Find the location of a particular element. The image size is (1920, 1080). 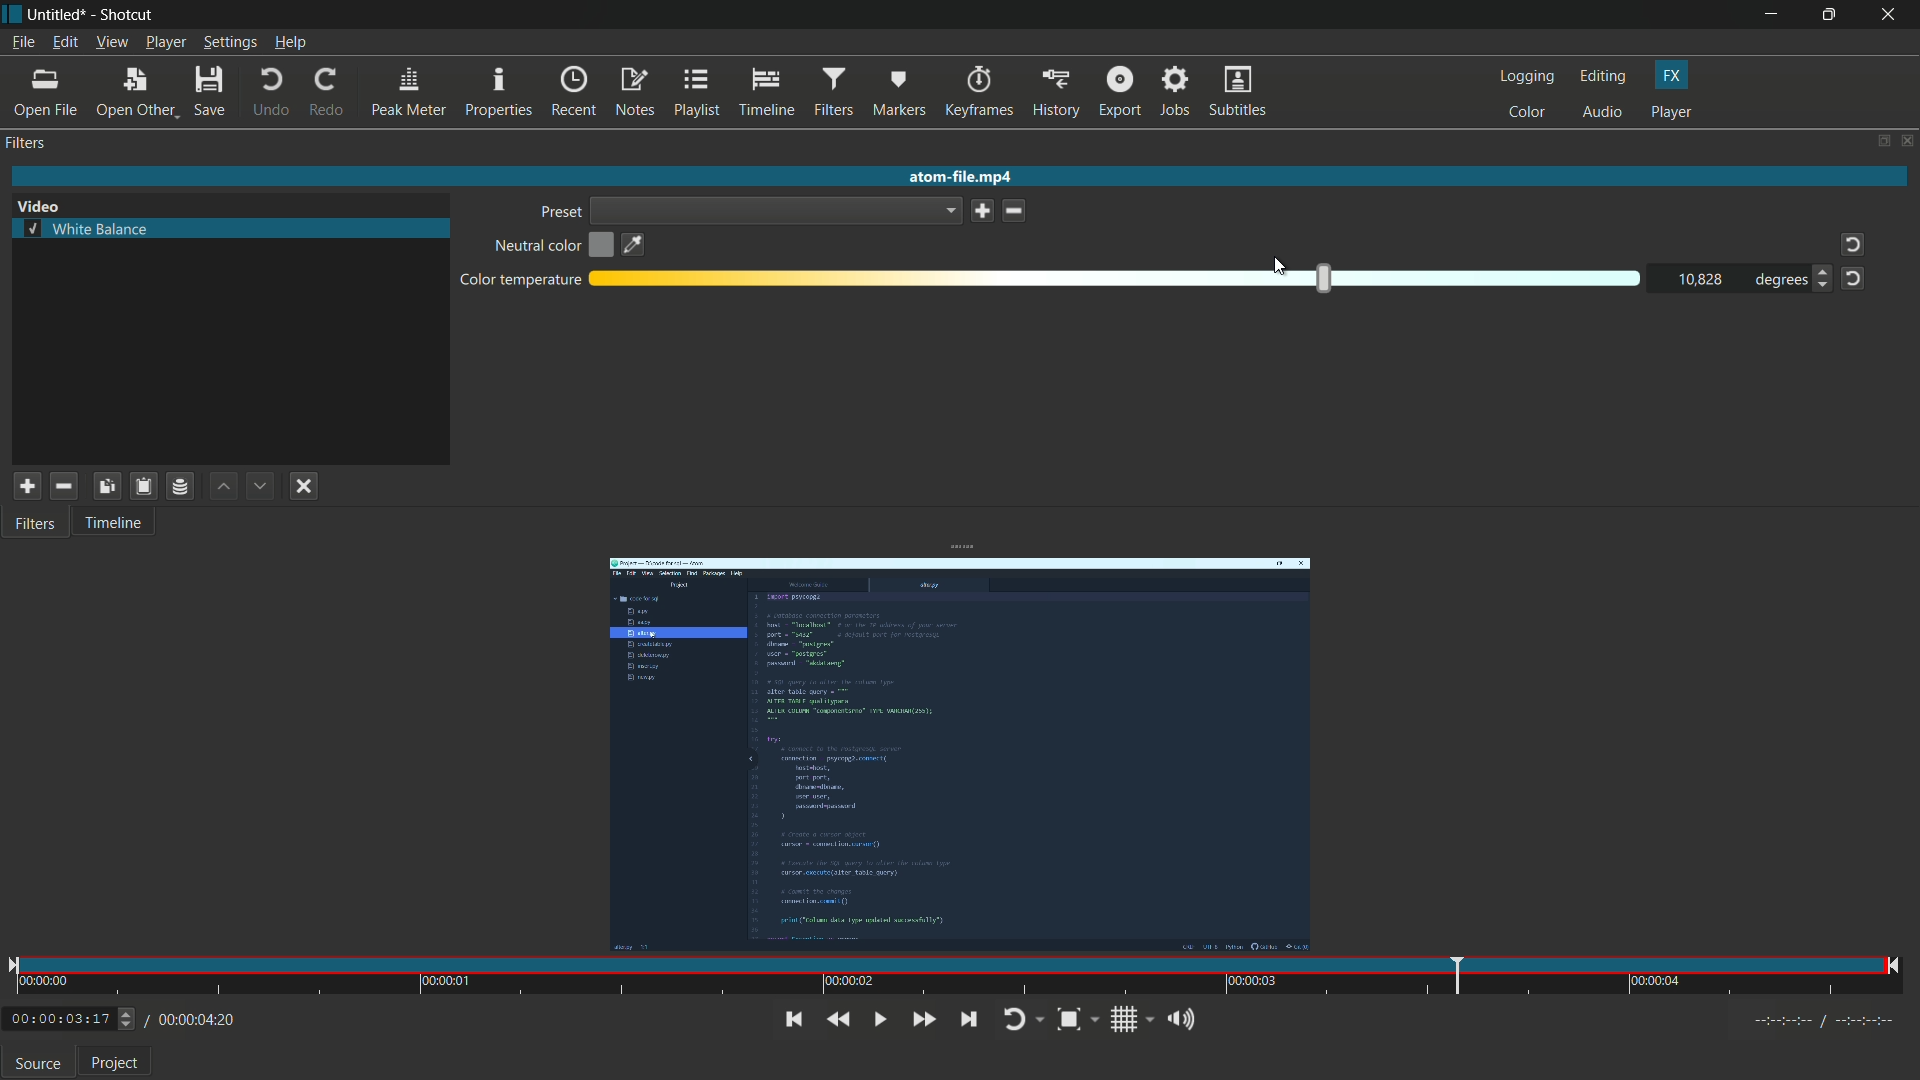

project is located at coordinates (115, 1065).